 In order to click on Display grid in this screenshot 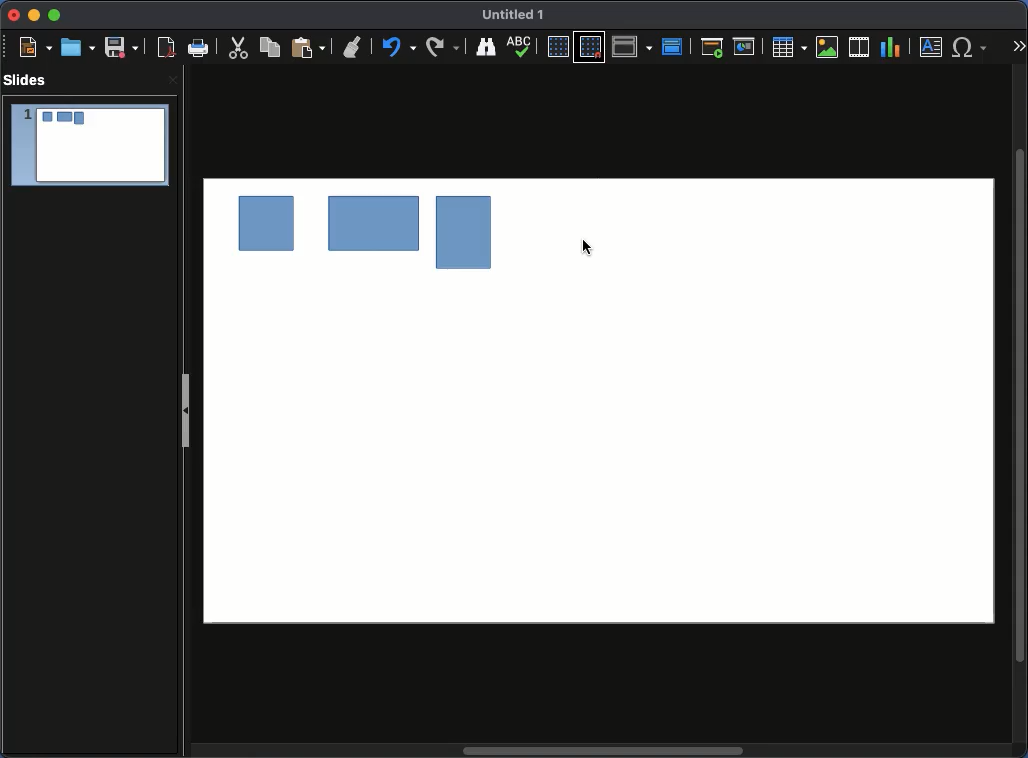, I will do `click(557, 47)`.